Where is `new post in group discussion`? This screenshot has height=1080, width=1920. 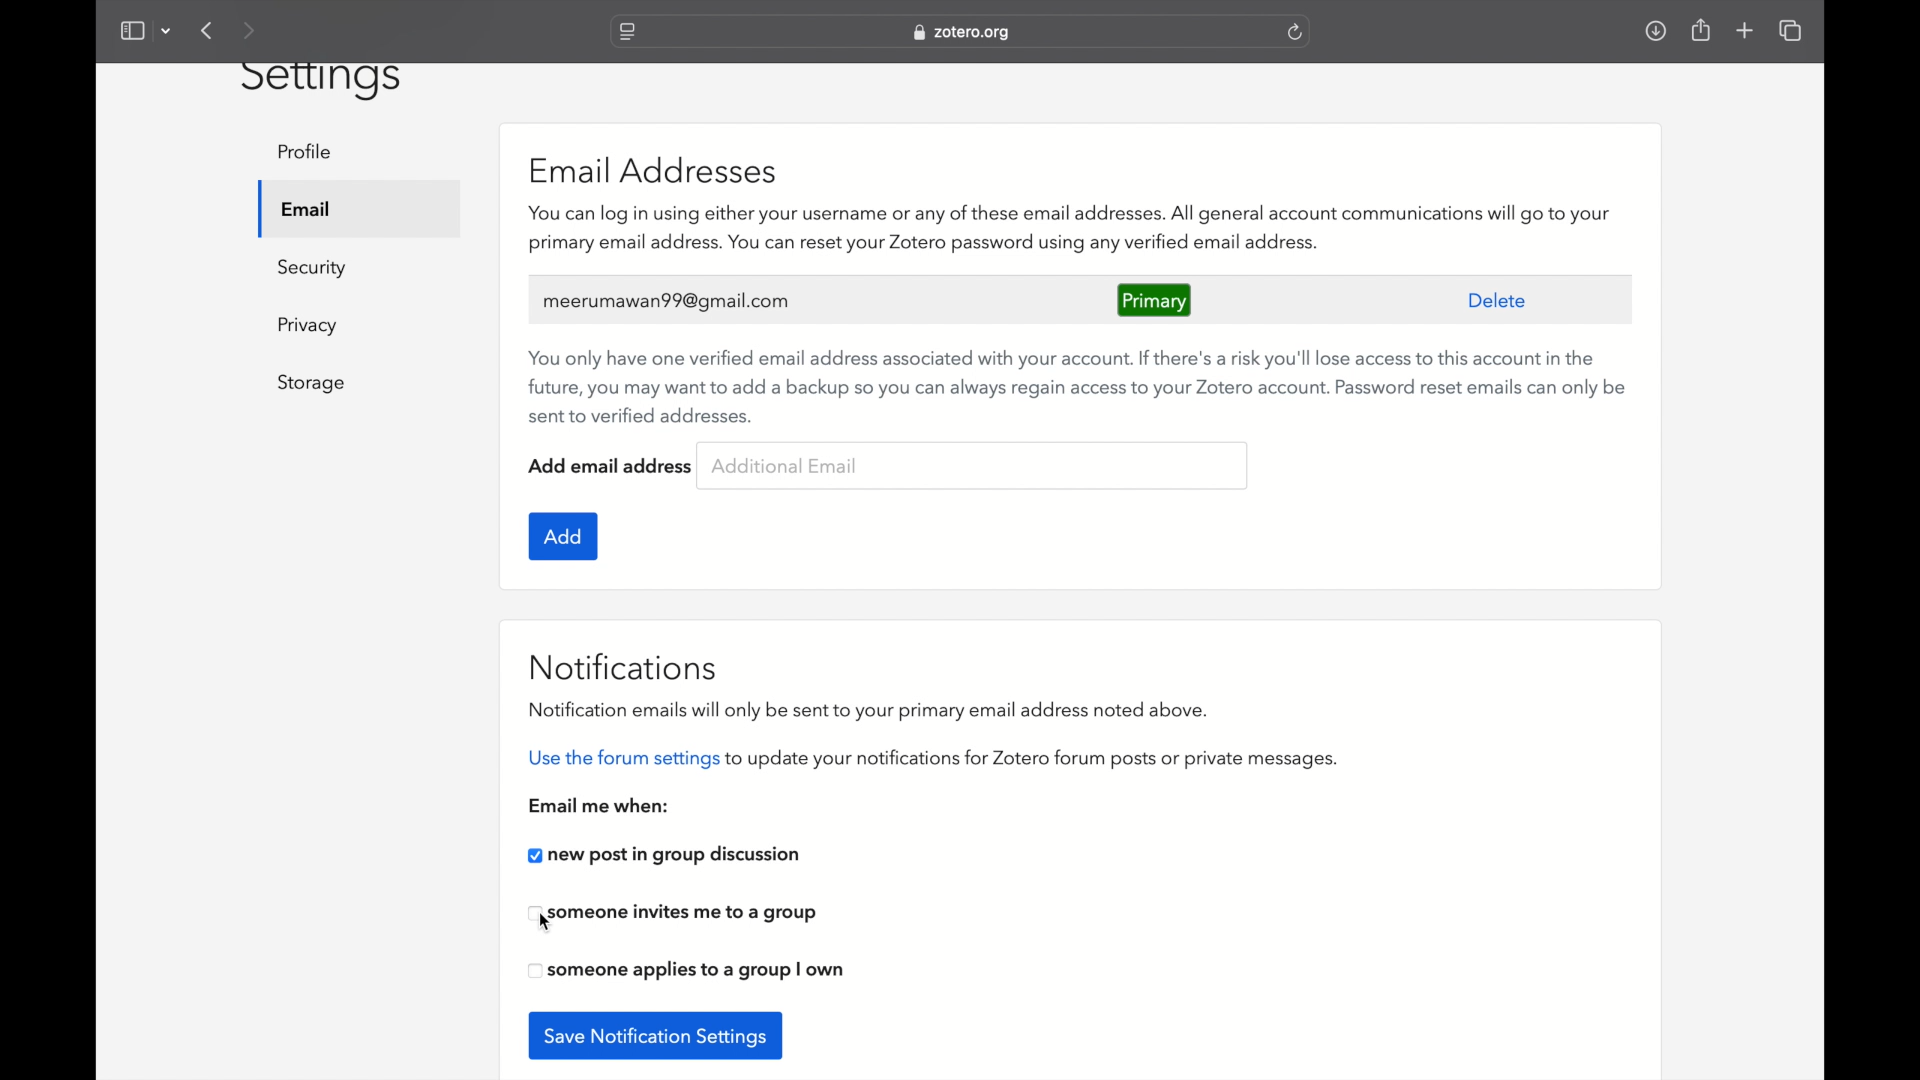 new post in group discussion is located at coordinates (661, 855).